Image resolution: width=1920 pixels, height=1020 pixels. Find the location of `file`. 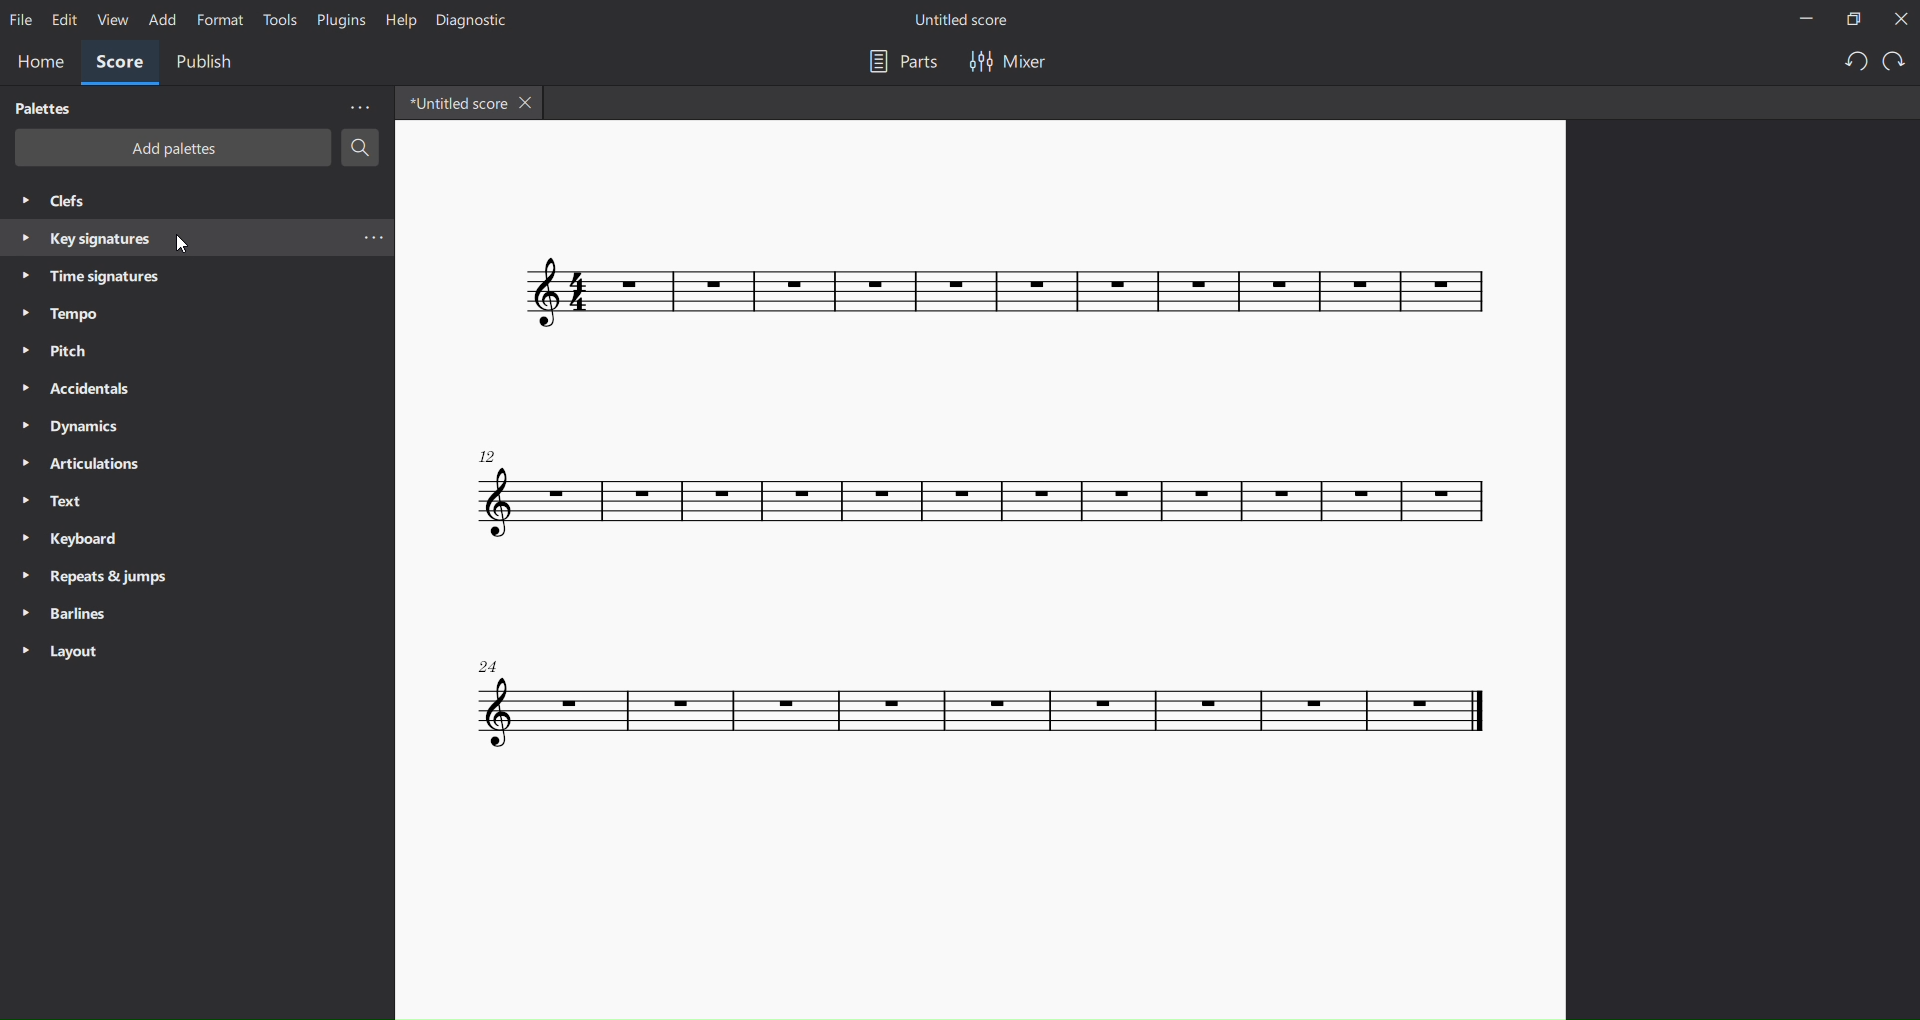

file is located at coordinates (23, 19).